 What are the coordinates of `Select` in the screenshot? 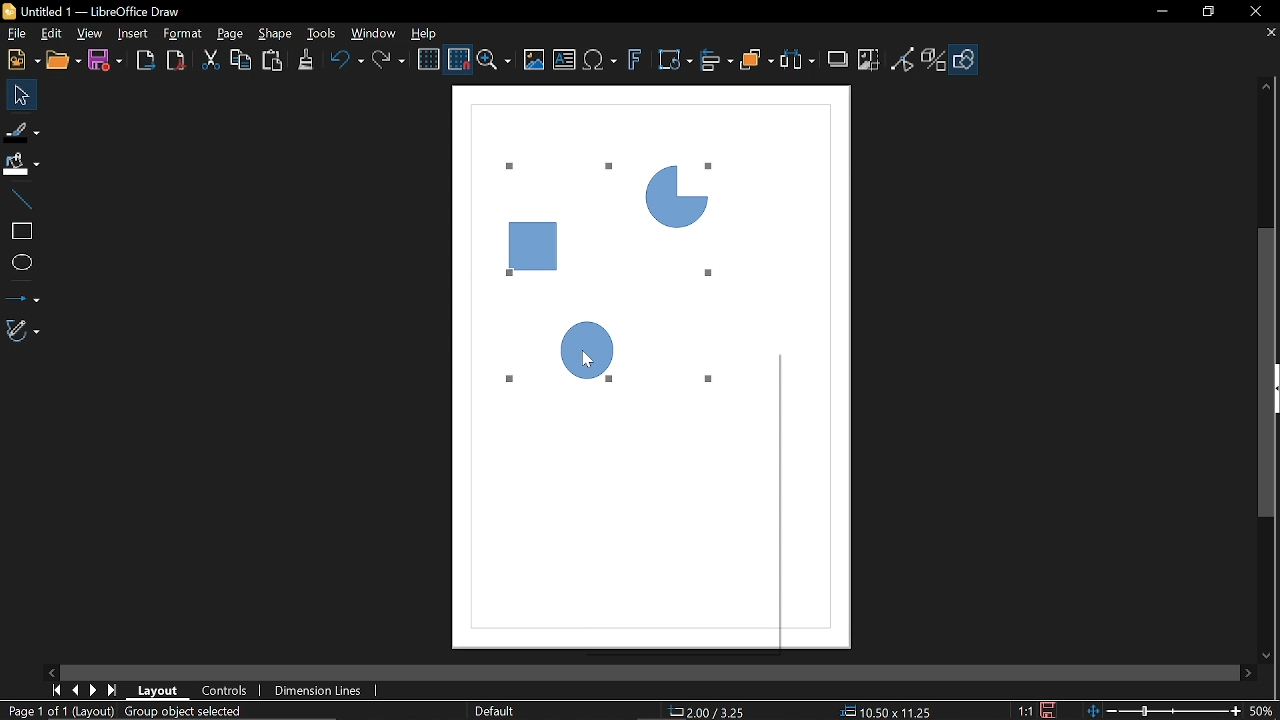 It's located at (21, 95).